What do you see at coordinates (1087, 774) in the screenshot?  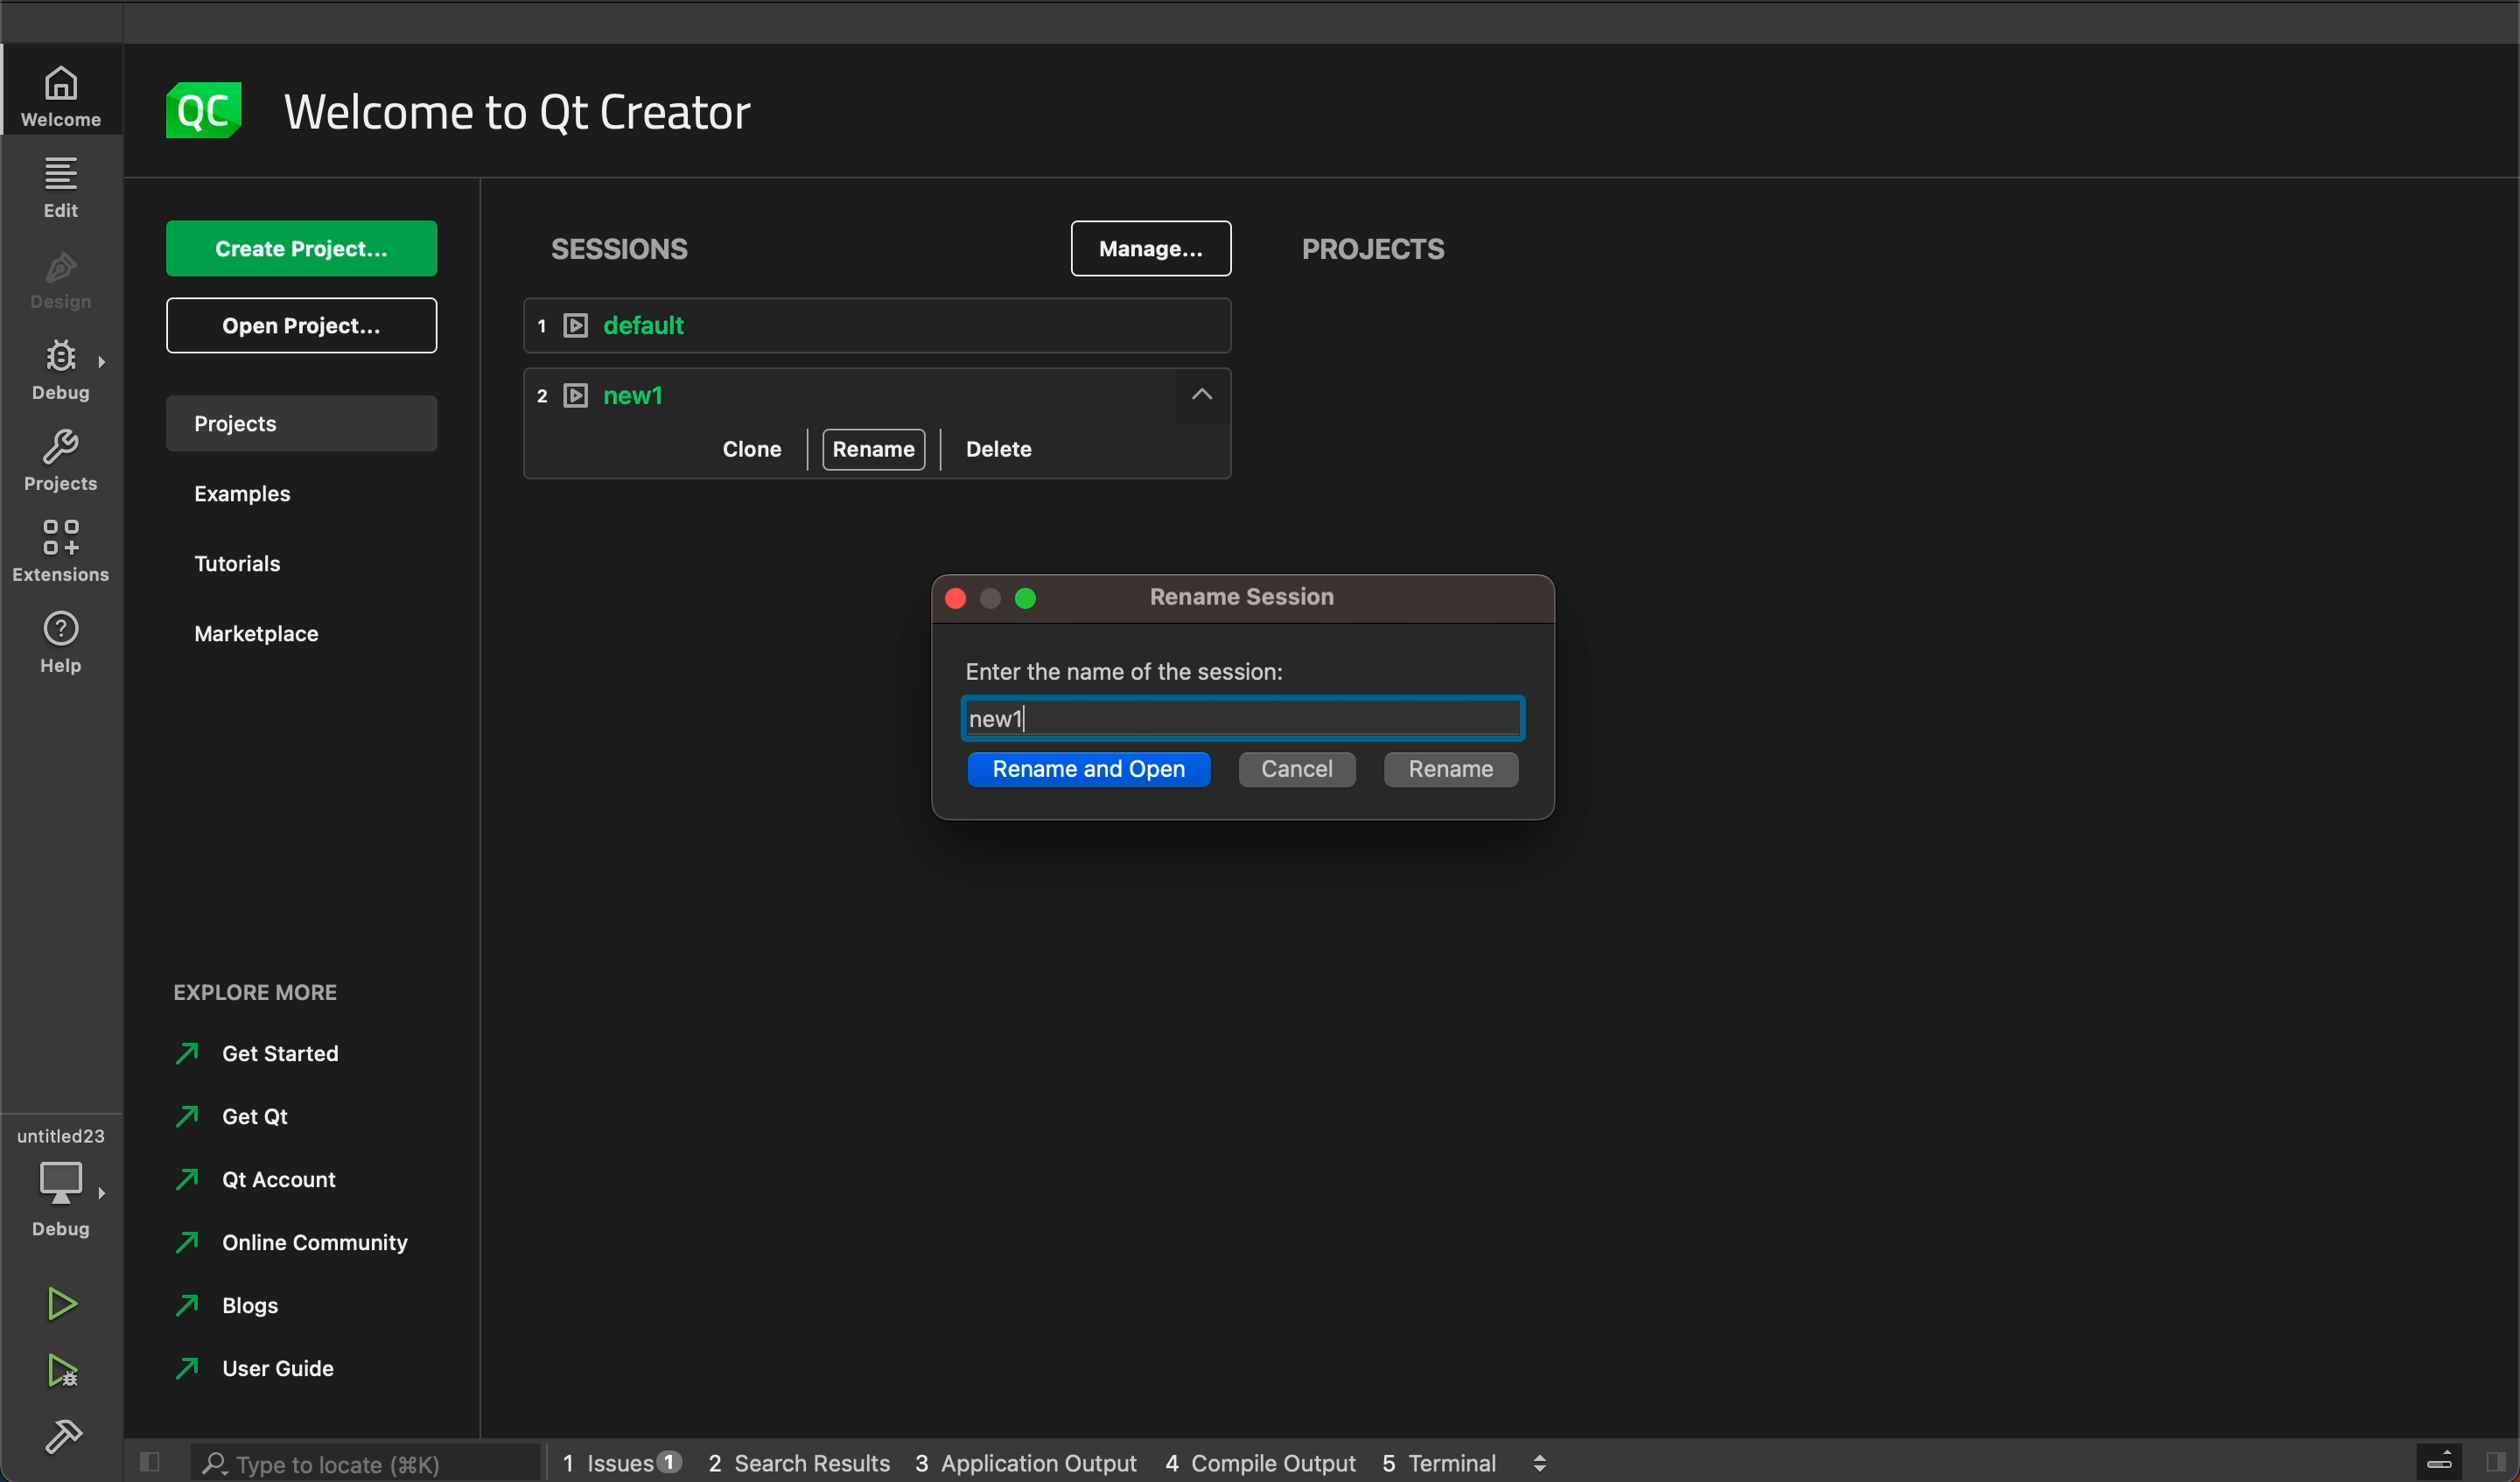 I see `rename and open` at bounding box center [1087, 774].